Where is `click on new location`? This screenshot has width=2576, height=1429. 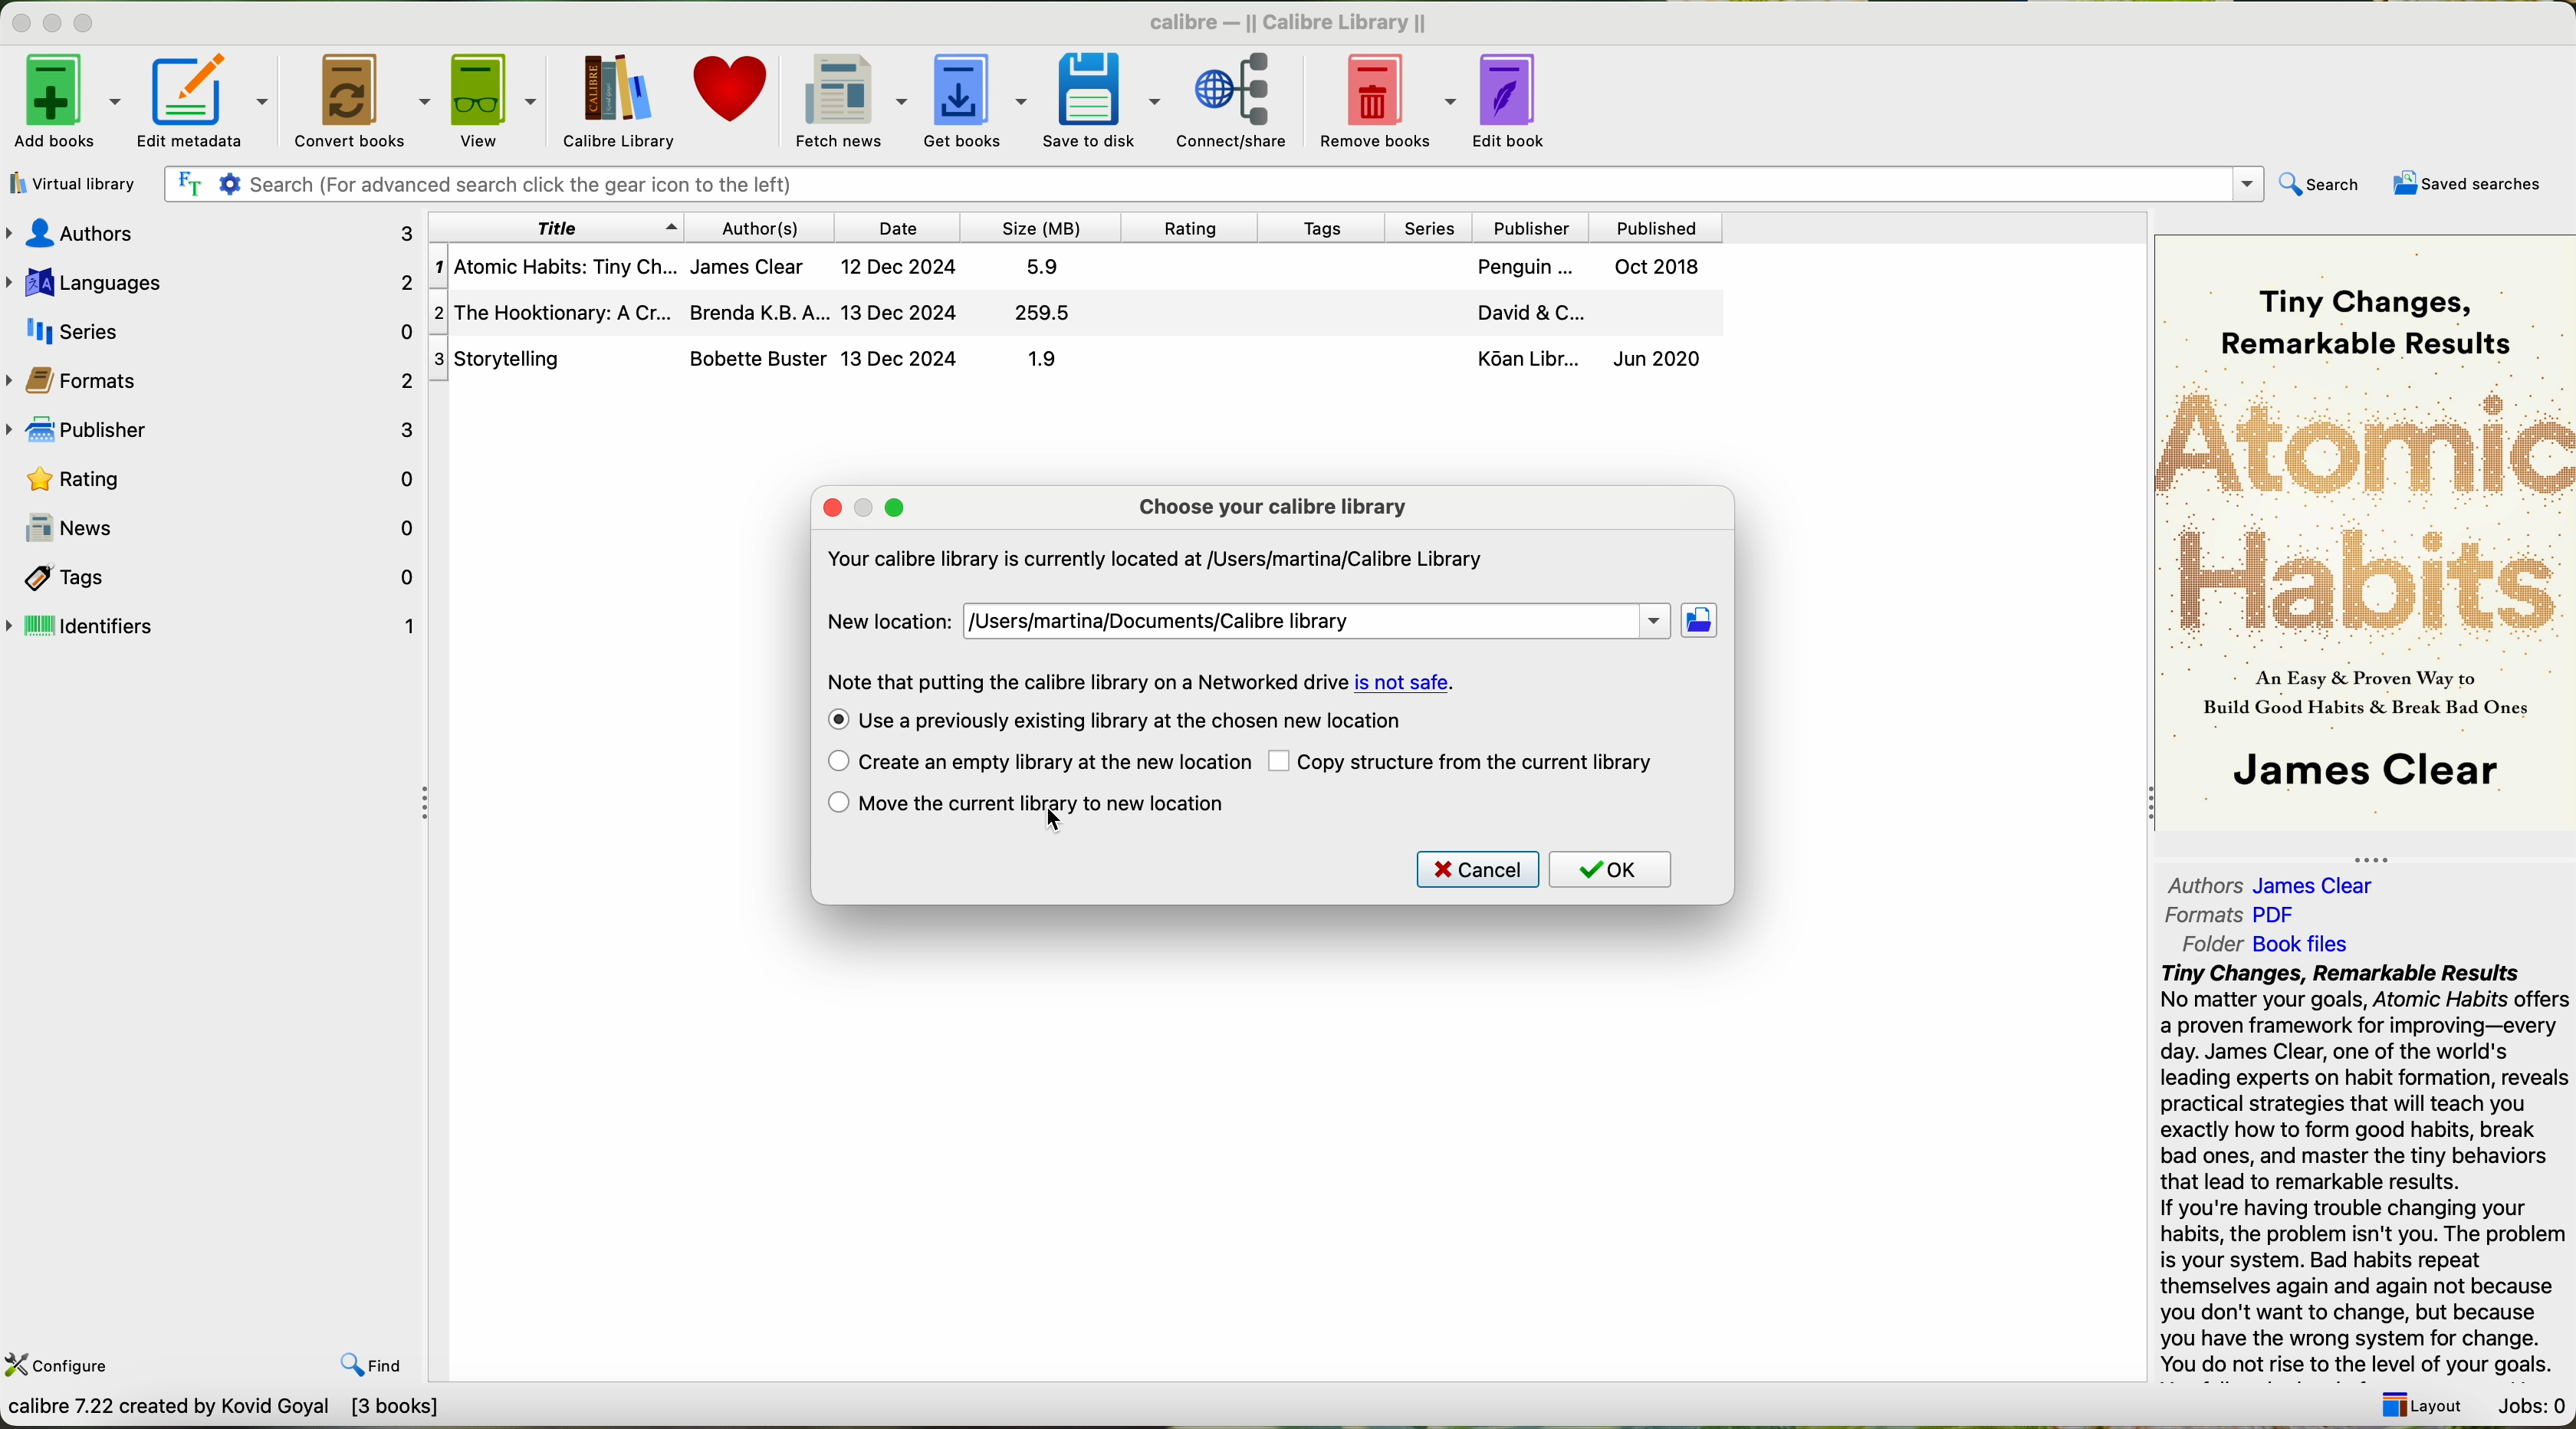
click on new location is located at coordinates (1703, 623).